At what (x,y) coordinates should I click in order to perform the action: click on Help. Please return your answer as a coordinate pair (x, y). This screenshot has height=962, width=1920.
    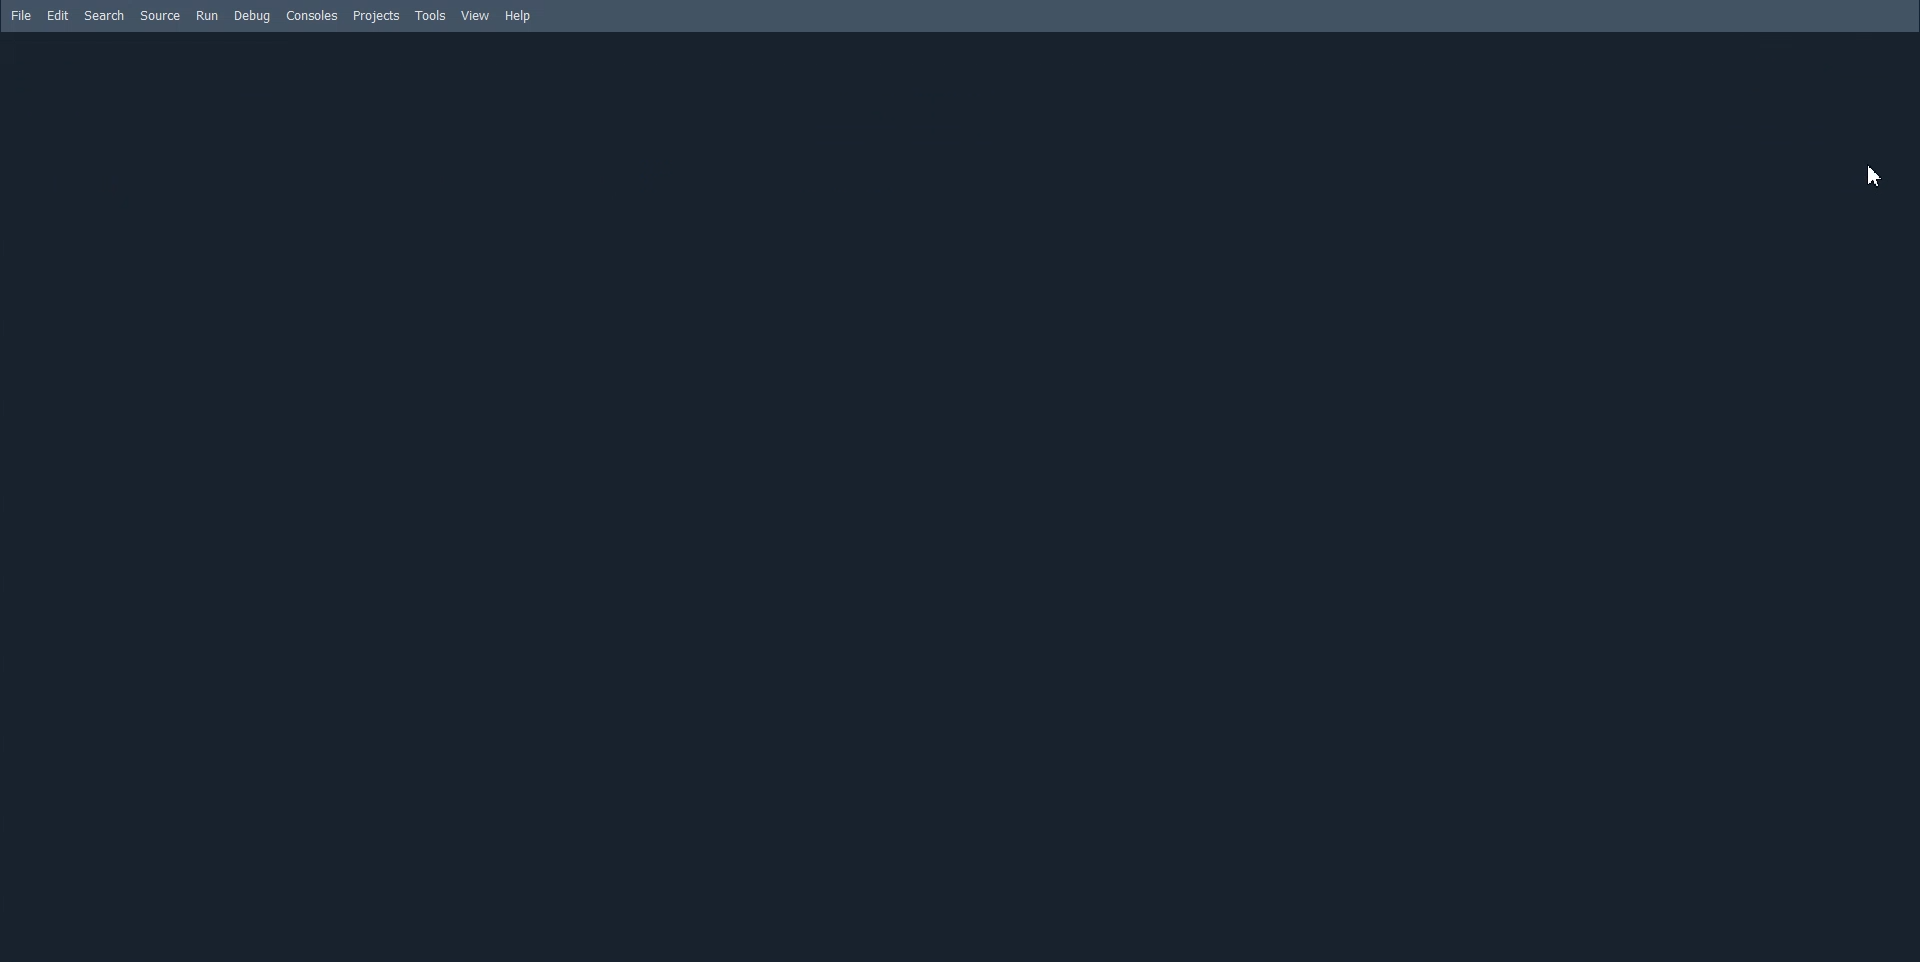
    Looking at the image, I should click on (518, 16).